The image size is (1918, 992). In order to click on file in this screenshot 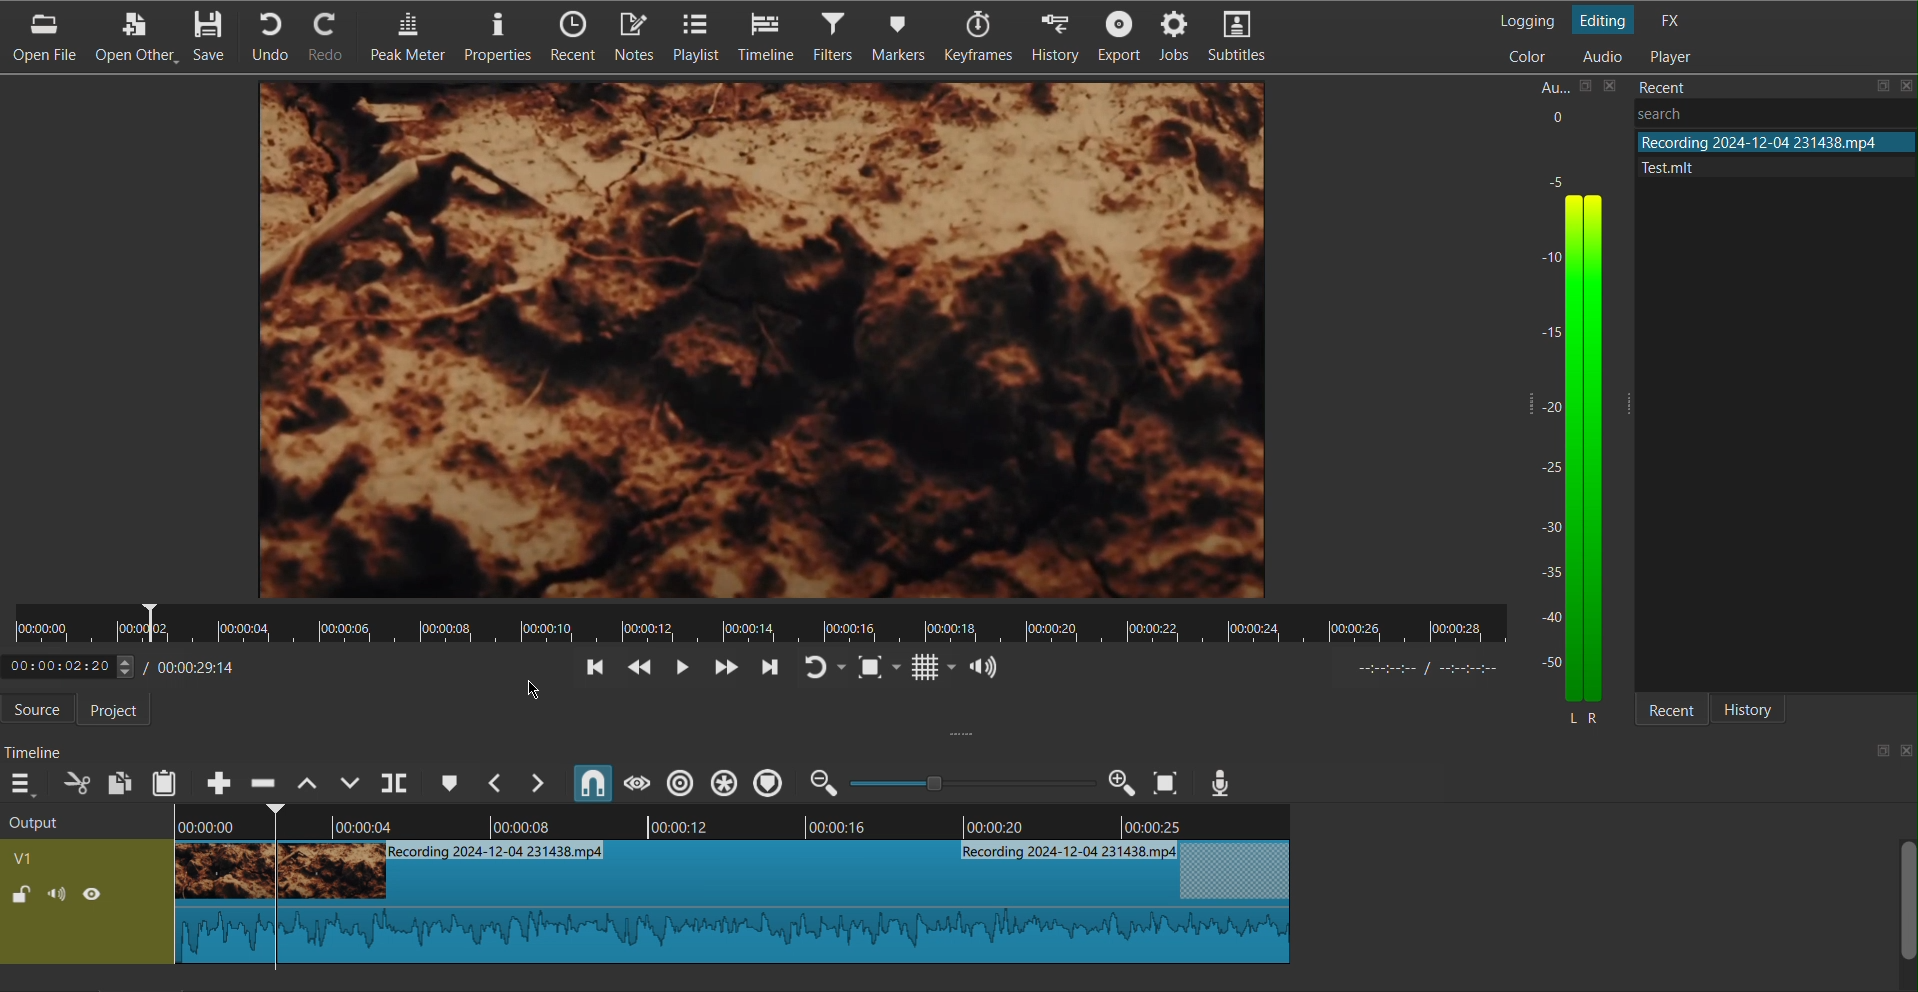, I will do `click(1758, 165)`.